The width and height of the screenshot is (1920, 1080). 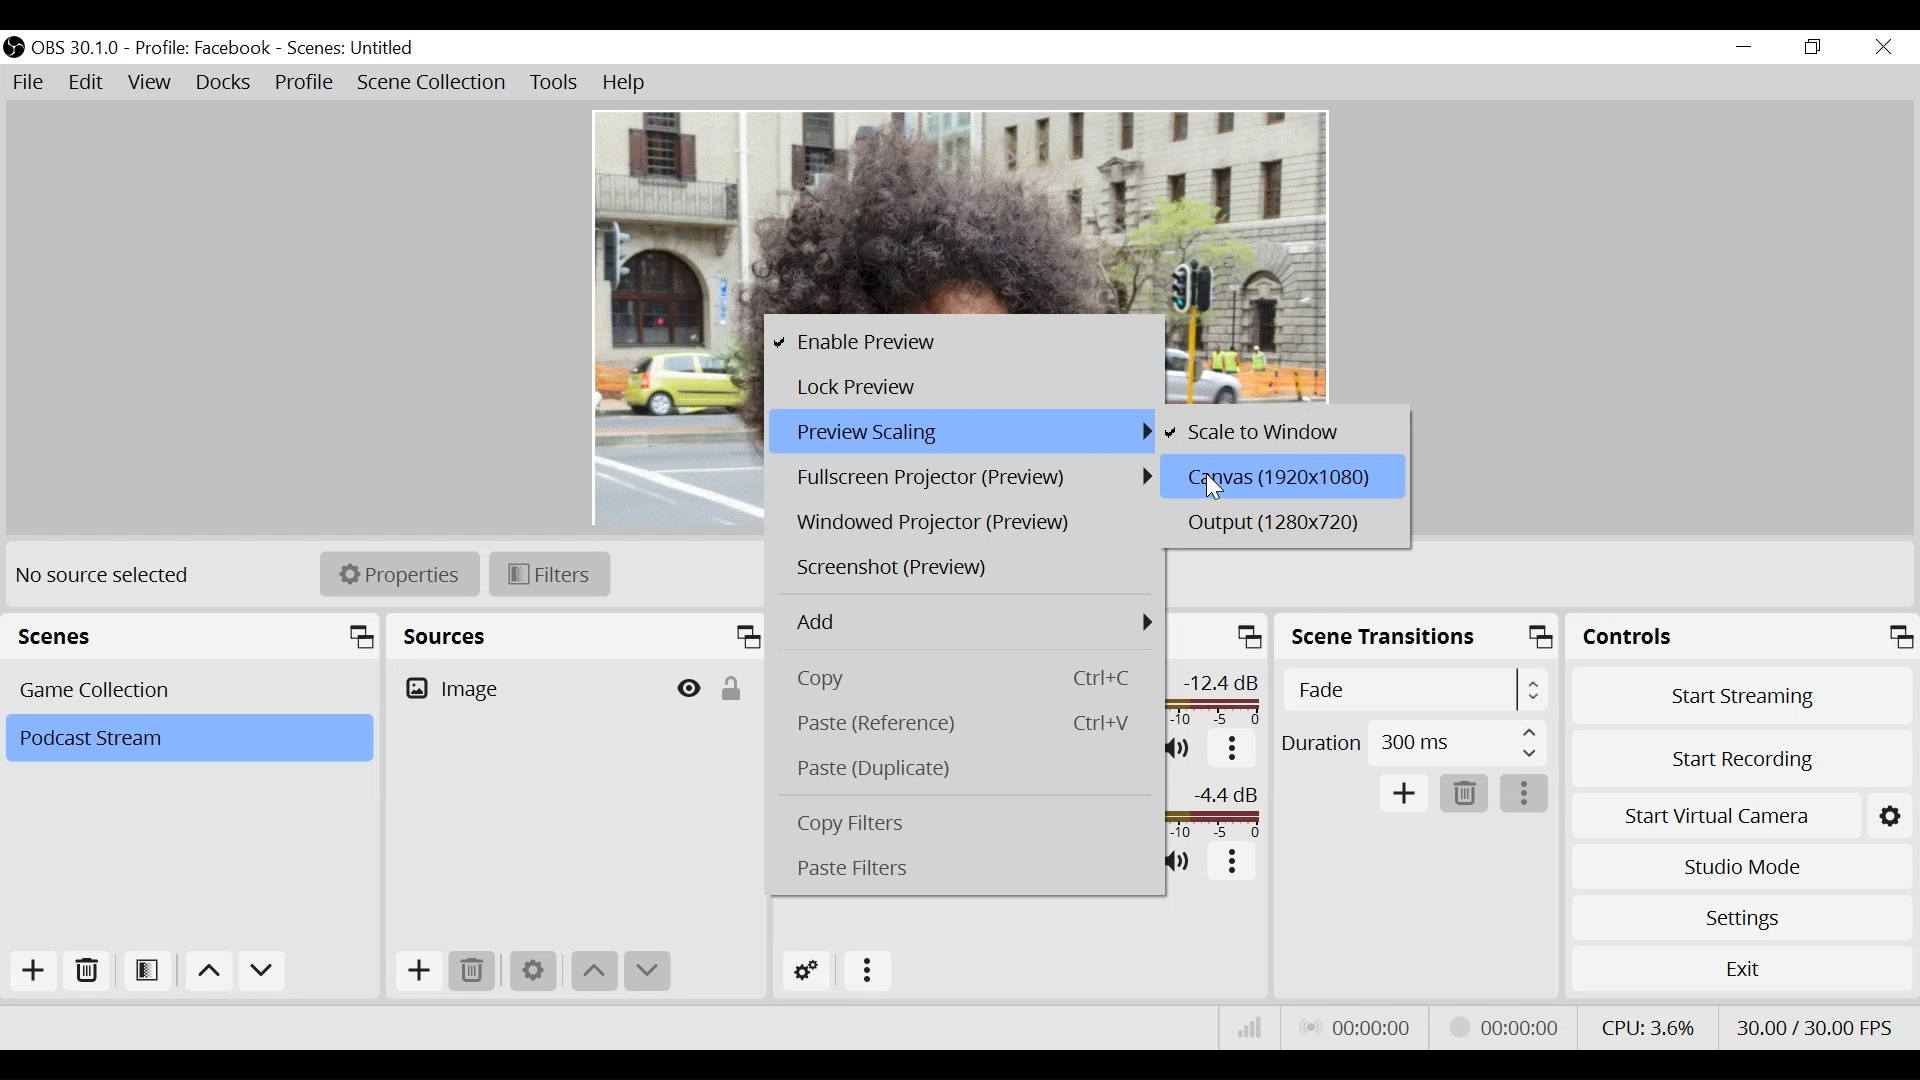 What do you see at coordinates (808, 974) in the screenshot?
I see `Advanced Audio Settings` at bounding box center [808, 974].